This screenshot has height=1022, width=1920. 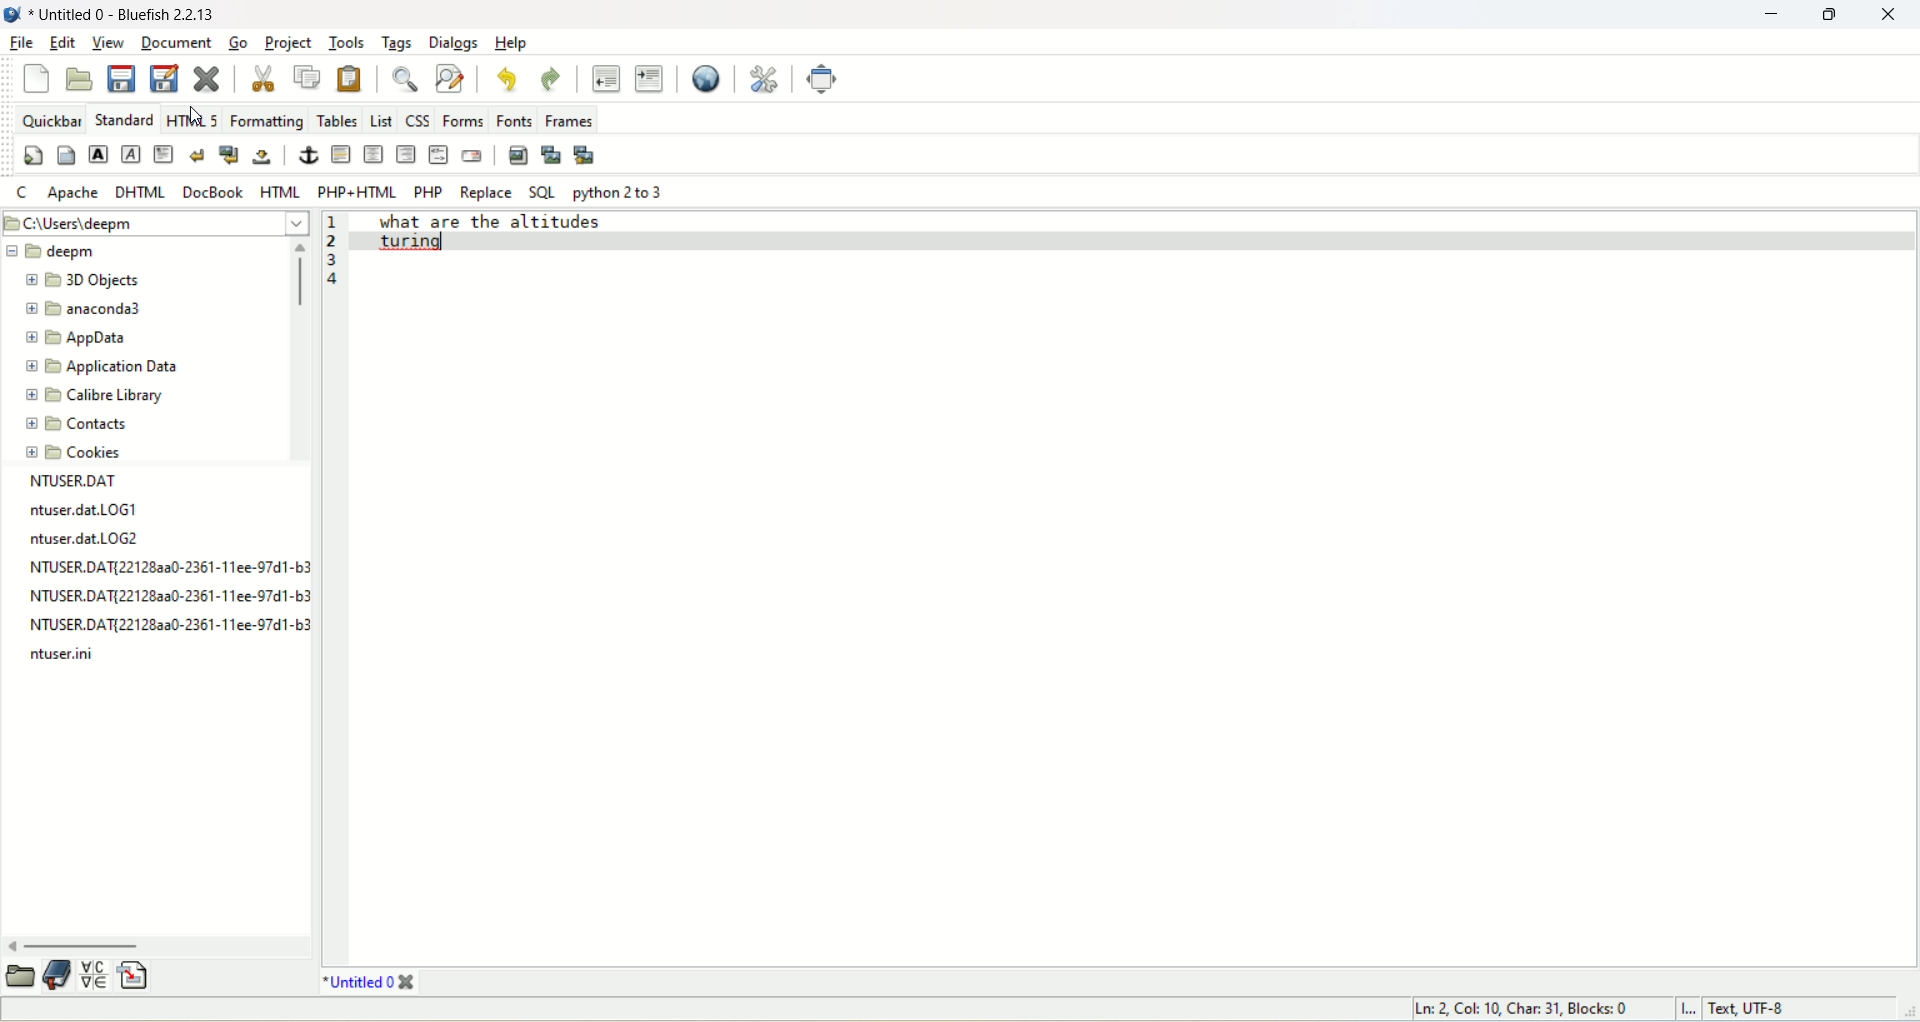 What do you see at coordinates (541, 190) in the screenshot?
I see `SQL` at bounding box center [541, 190].